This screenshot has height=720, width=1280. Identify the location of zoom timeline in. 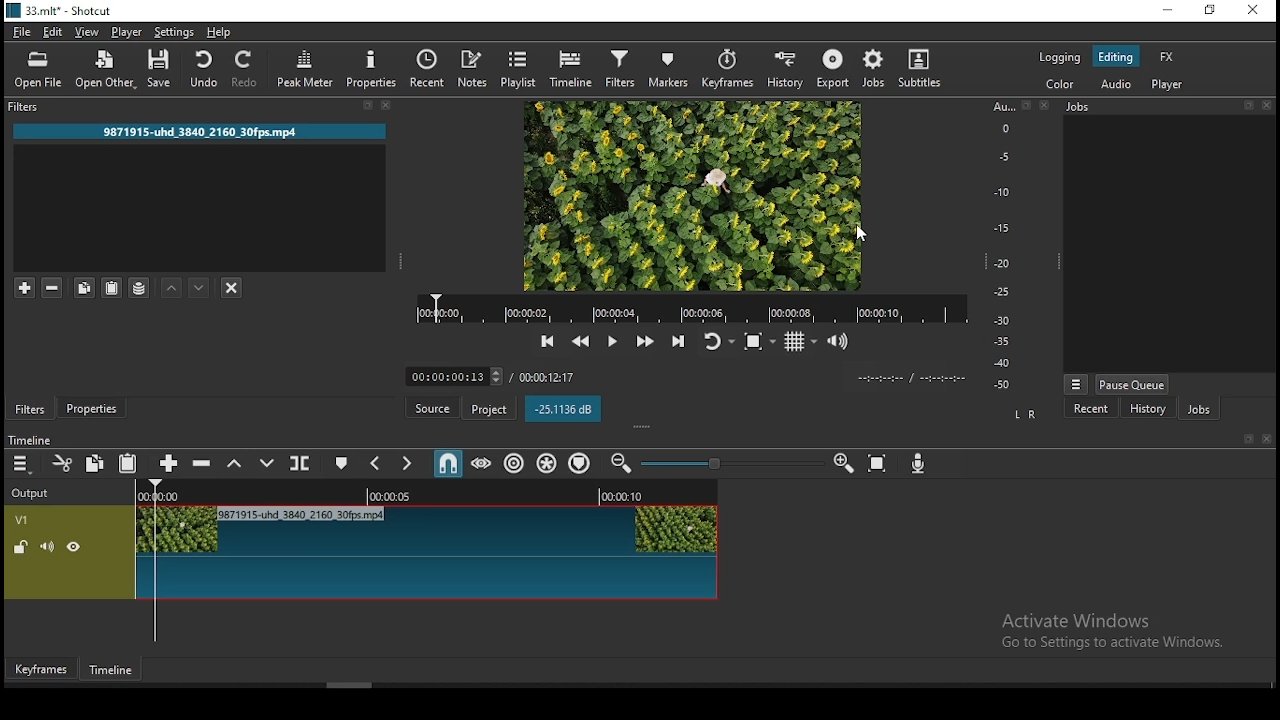
(839, 463).